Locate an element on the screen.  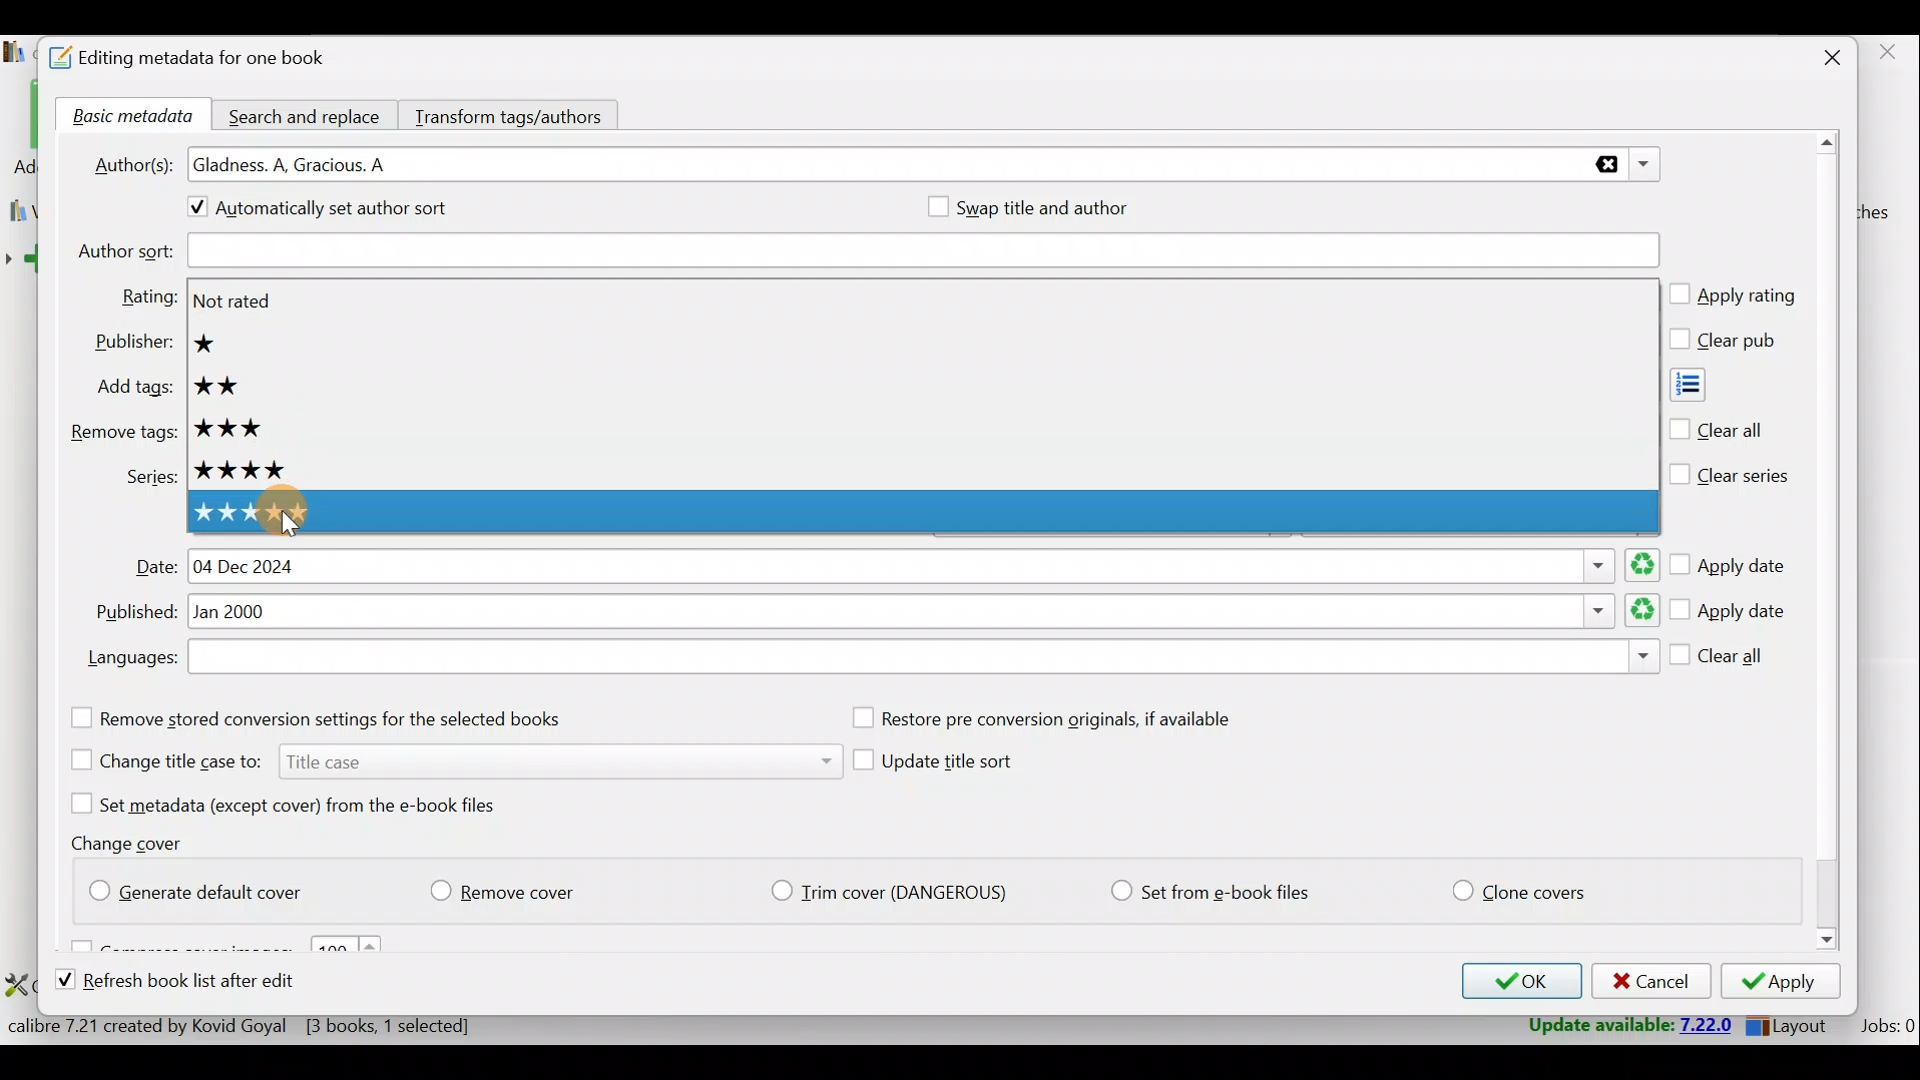
Set metadata (except cover) from the e-book files is located at coordinates (308, 803).